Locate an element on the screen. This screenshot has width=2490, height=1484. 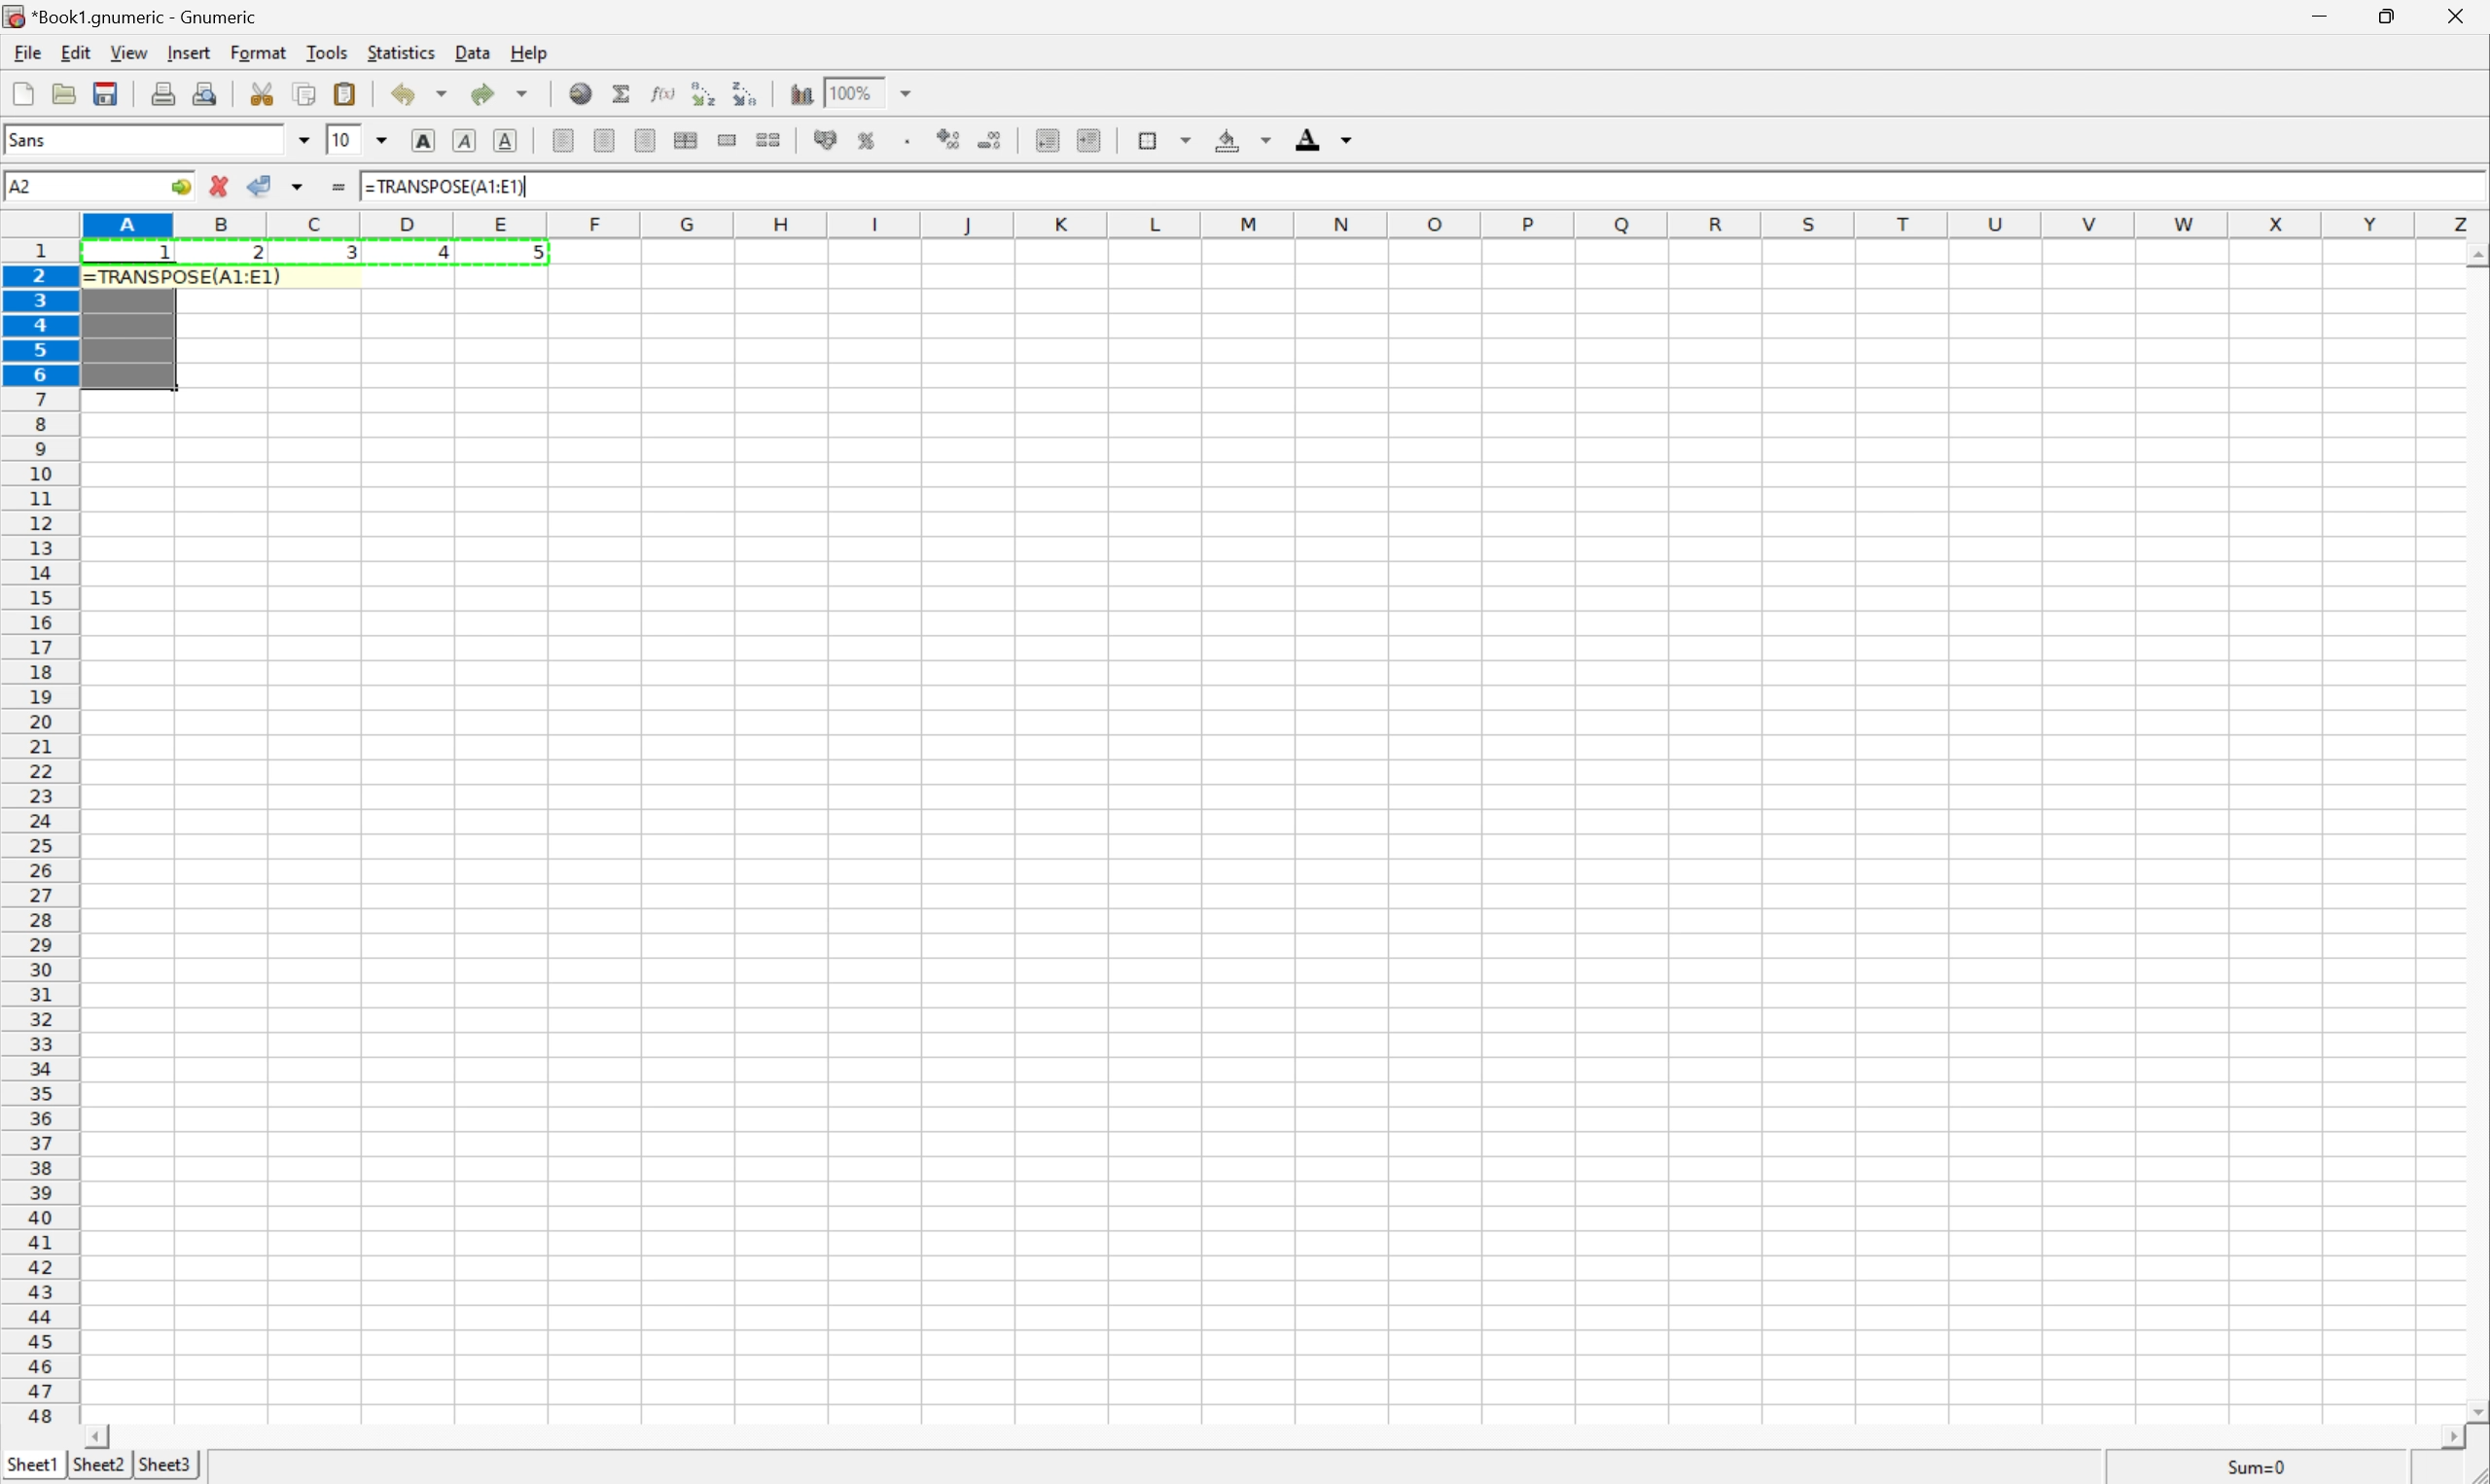
Set the format of the selected cells to include a thousands separator is located at coordinates (907, 142).